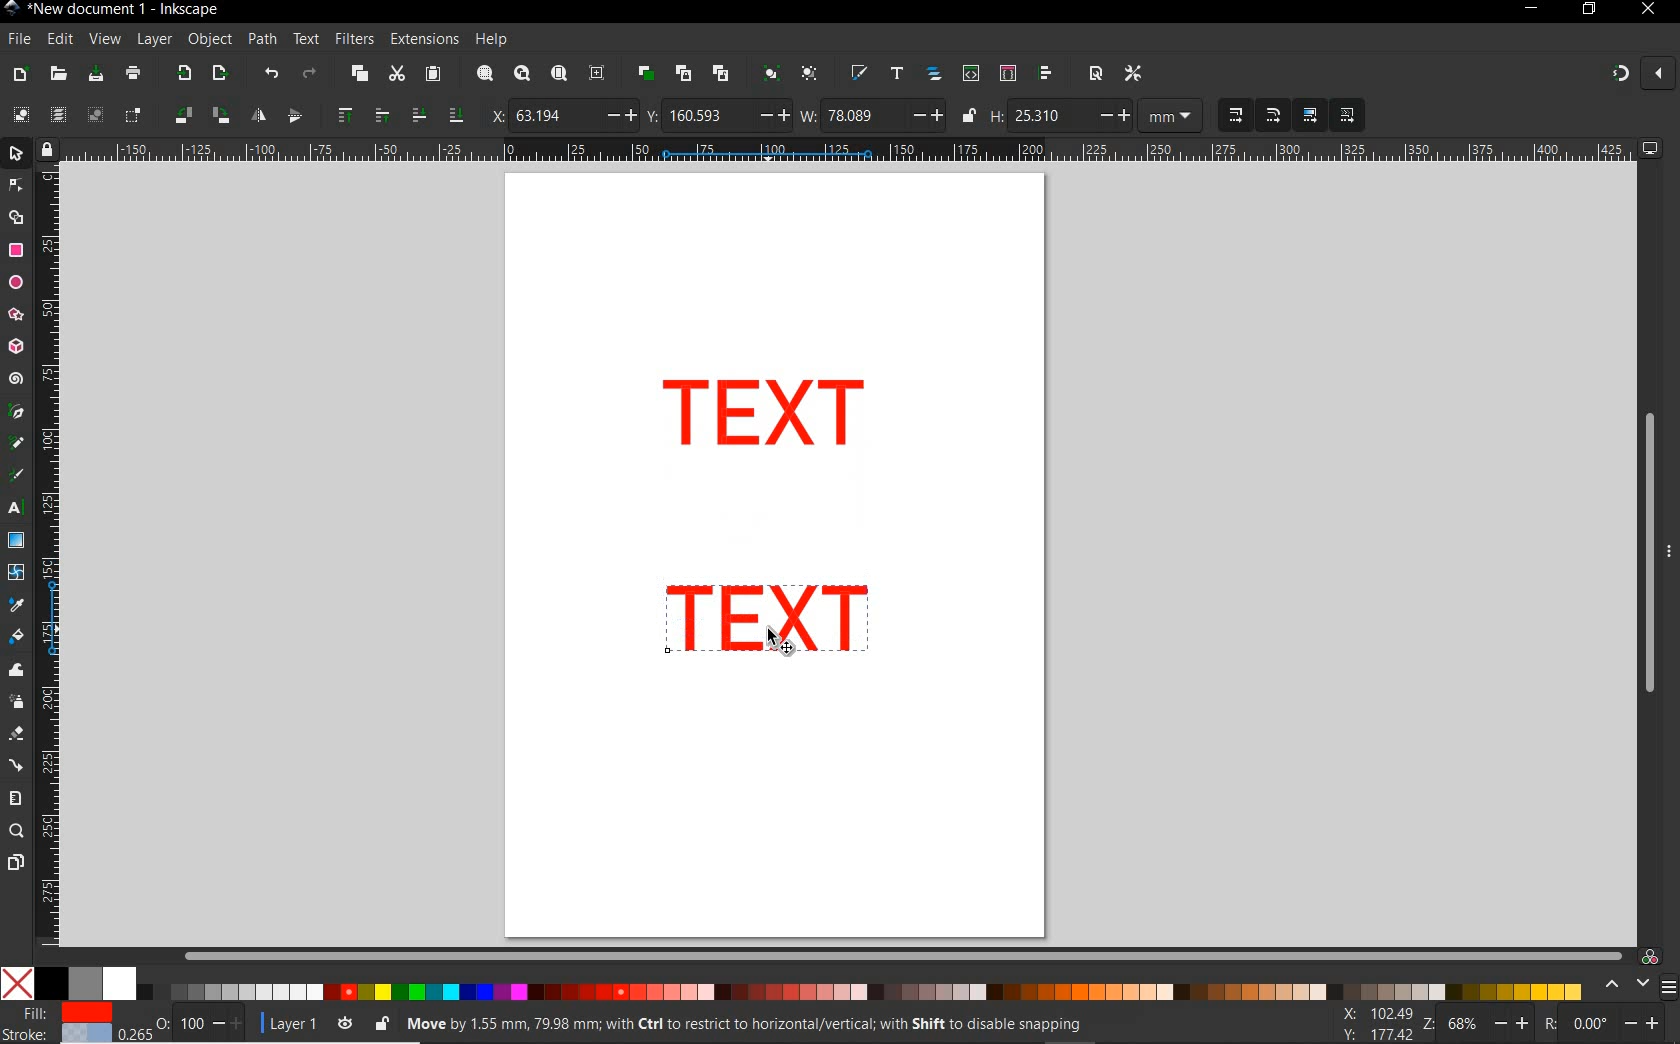  What do you see at coordinates (396, 75) in the screenshot?
I see `cut` at bounding box center [396, 75].